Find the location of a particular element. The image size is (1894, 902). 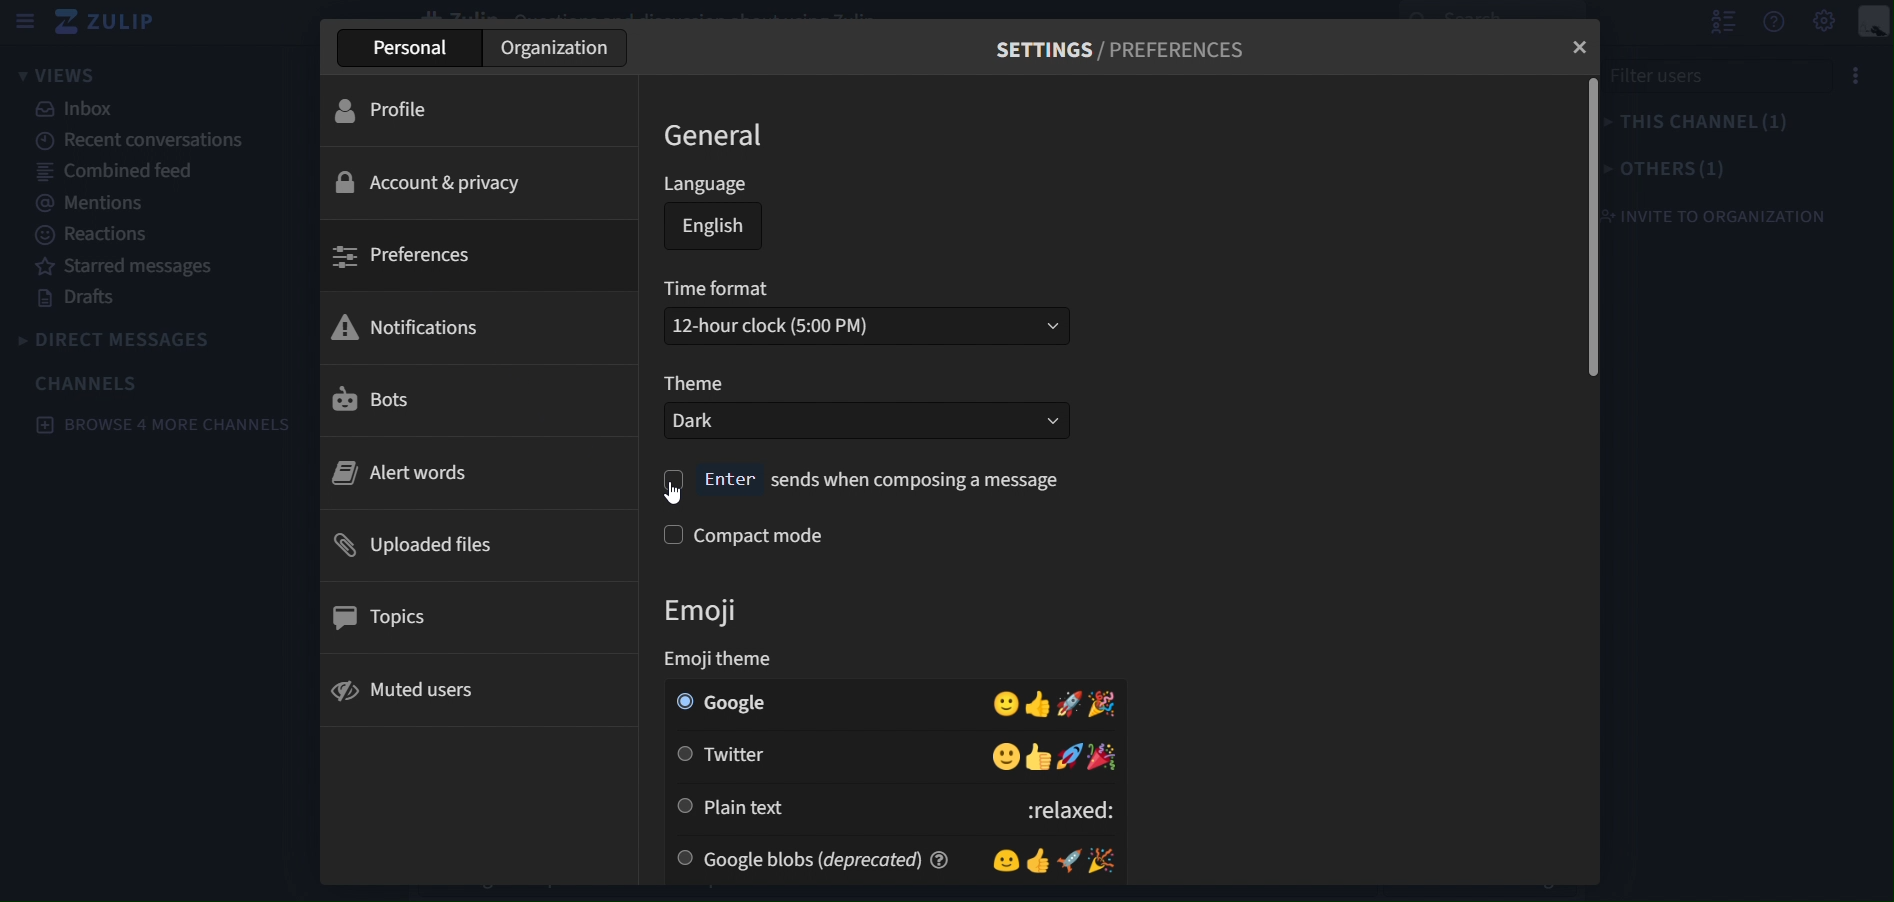

others(1) is located at coordinates (1669, 168).